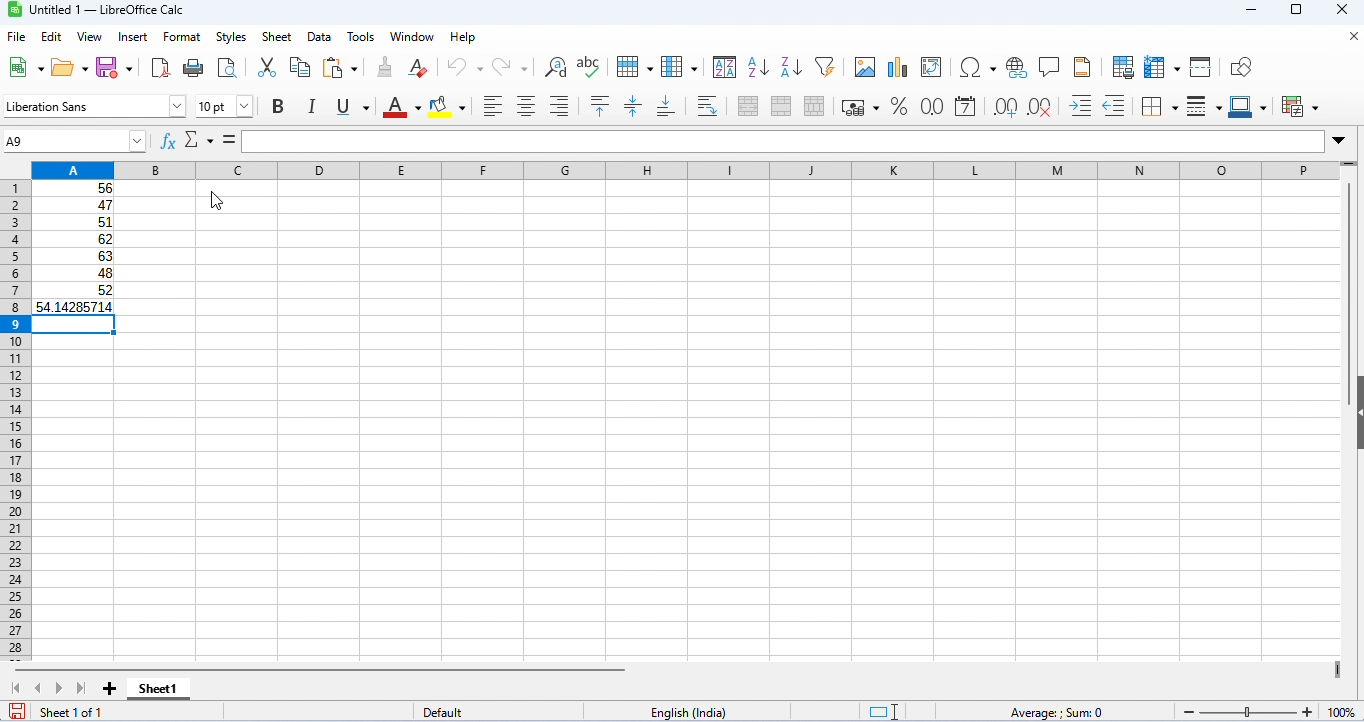  What do you see at coordinates (1341, 671) in the screenshot?
I see `drag to view next columns` at bounding box center [1341, 671].